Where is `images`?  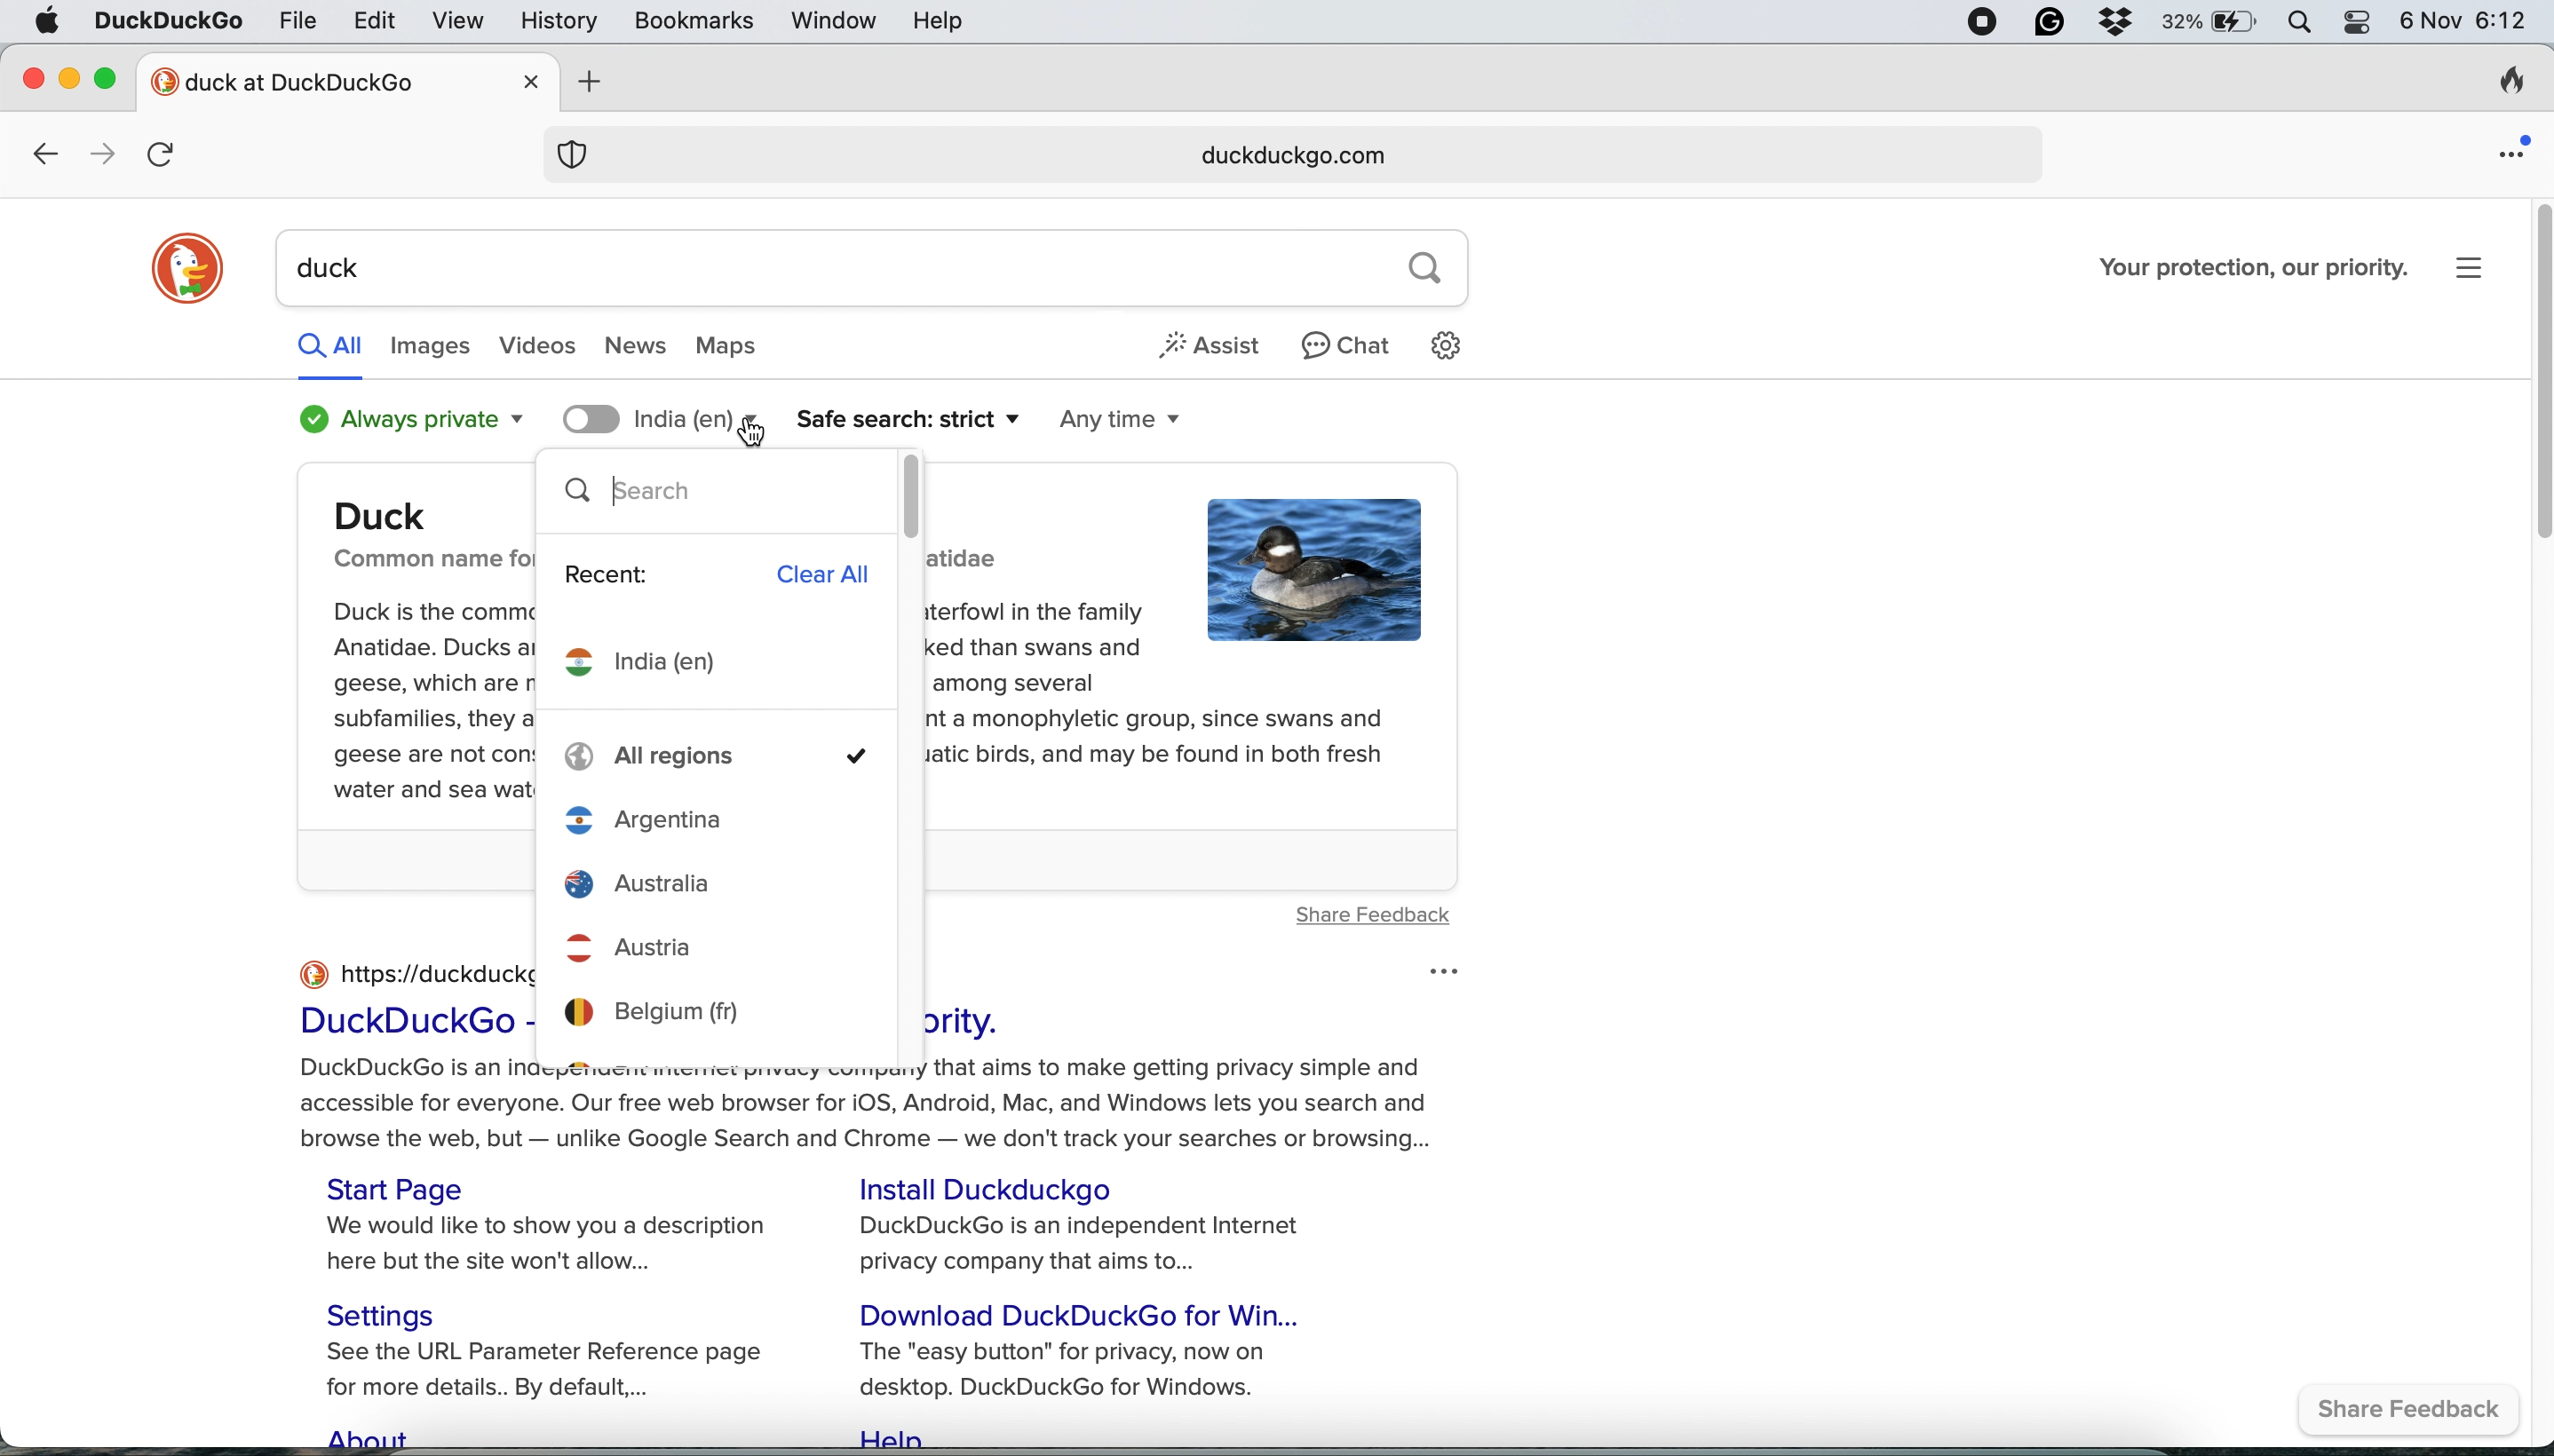 images is located at coordinates (430, 348).